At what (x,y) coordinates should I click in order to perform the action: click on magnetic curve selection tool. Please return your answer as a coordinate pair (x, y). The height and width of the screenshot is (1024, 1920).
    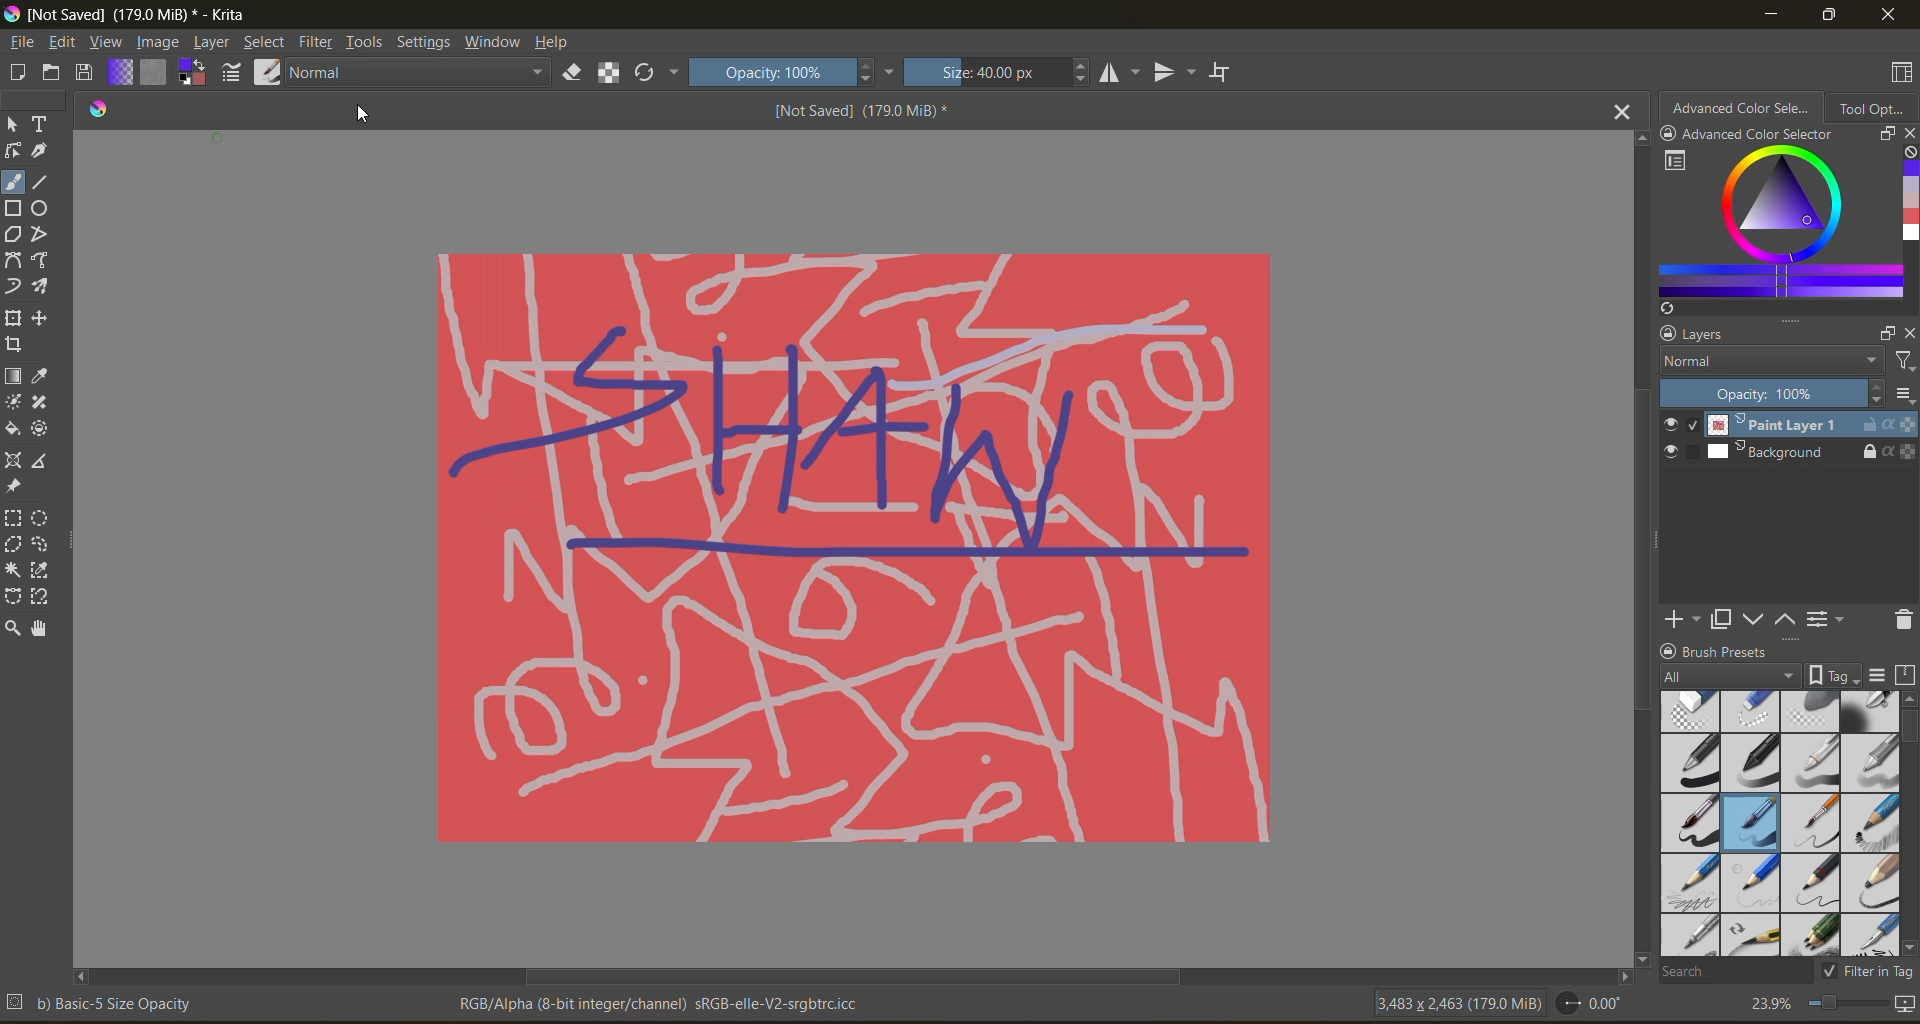
    Looking at the image, I should click on (43, 597).